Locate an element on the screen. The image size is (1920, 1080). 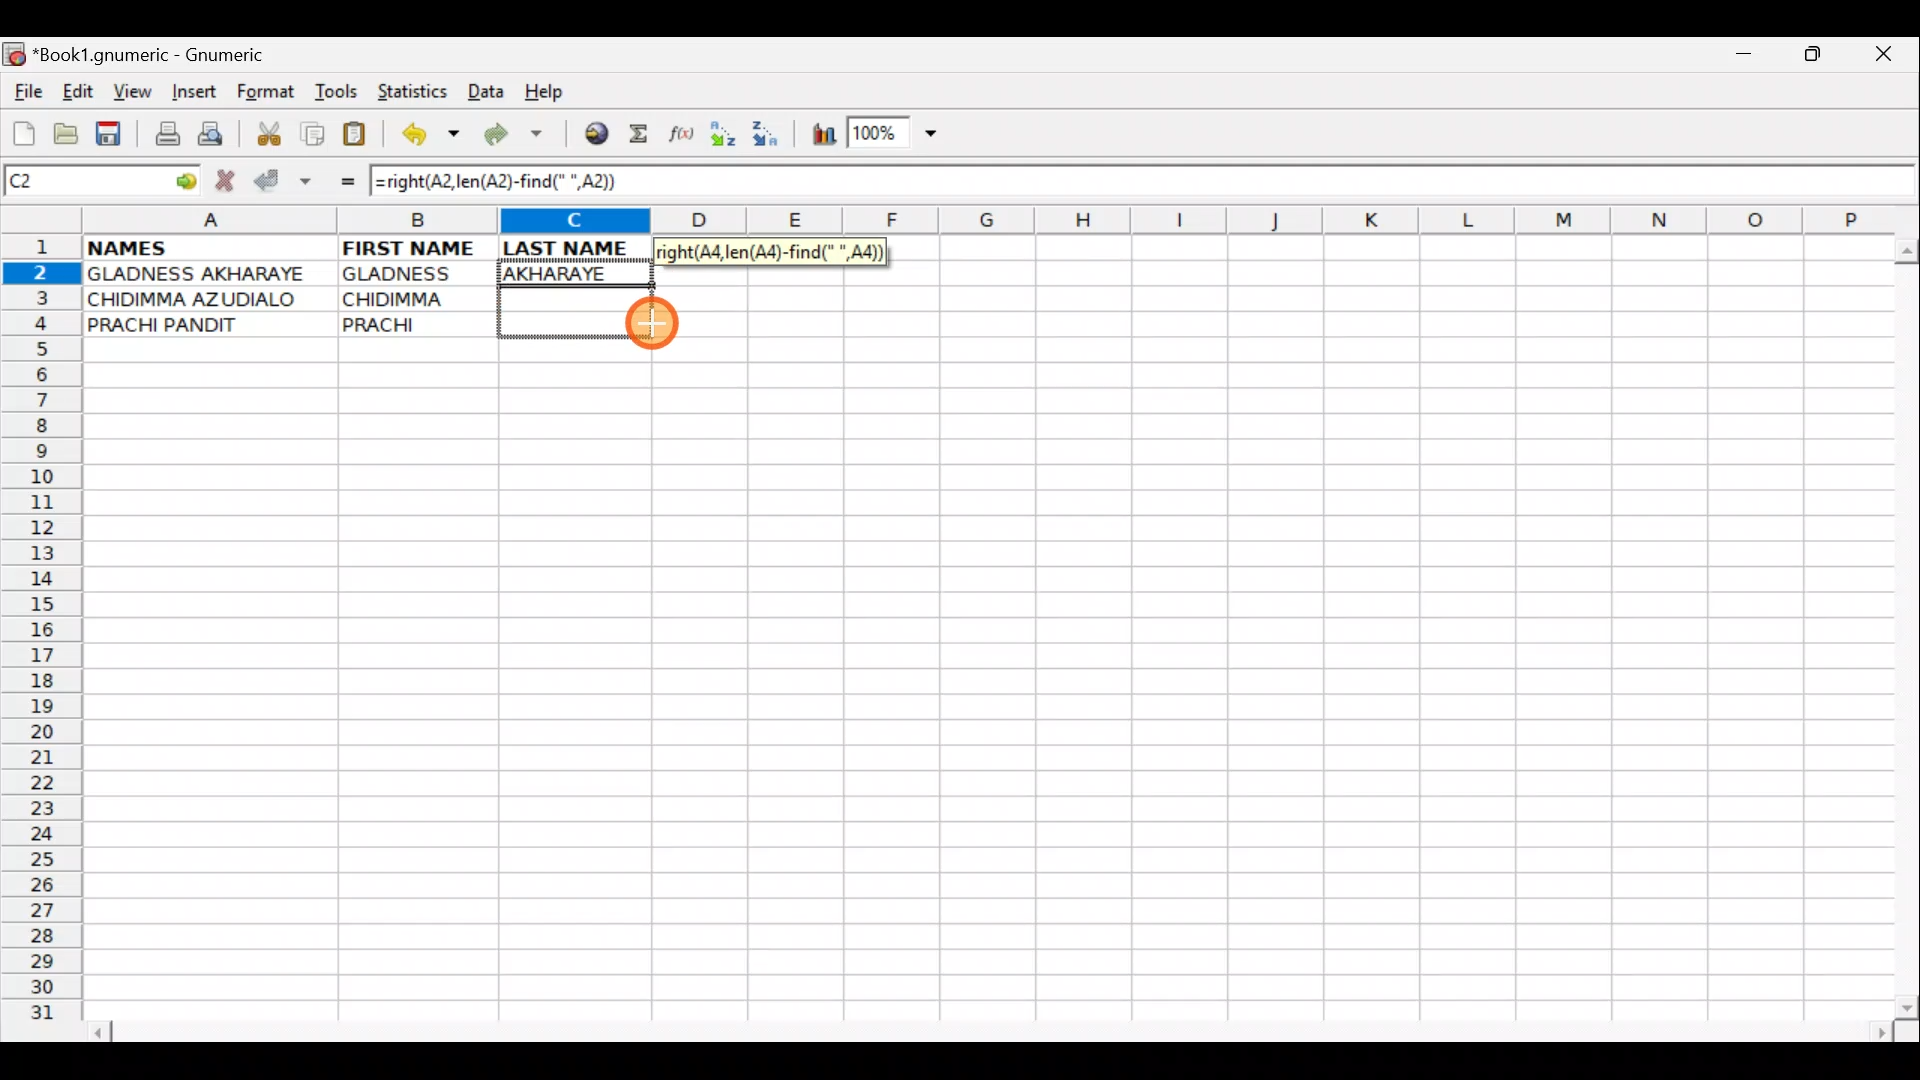
Save current workbook is located at coordinates (113, 135).